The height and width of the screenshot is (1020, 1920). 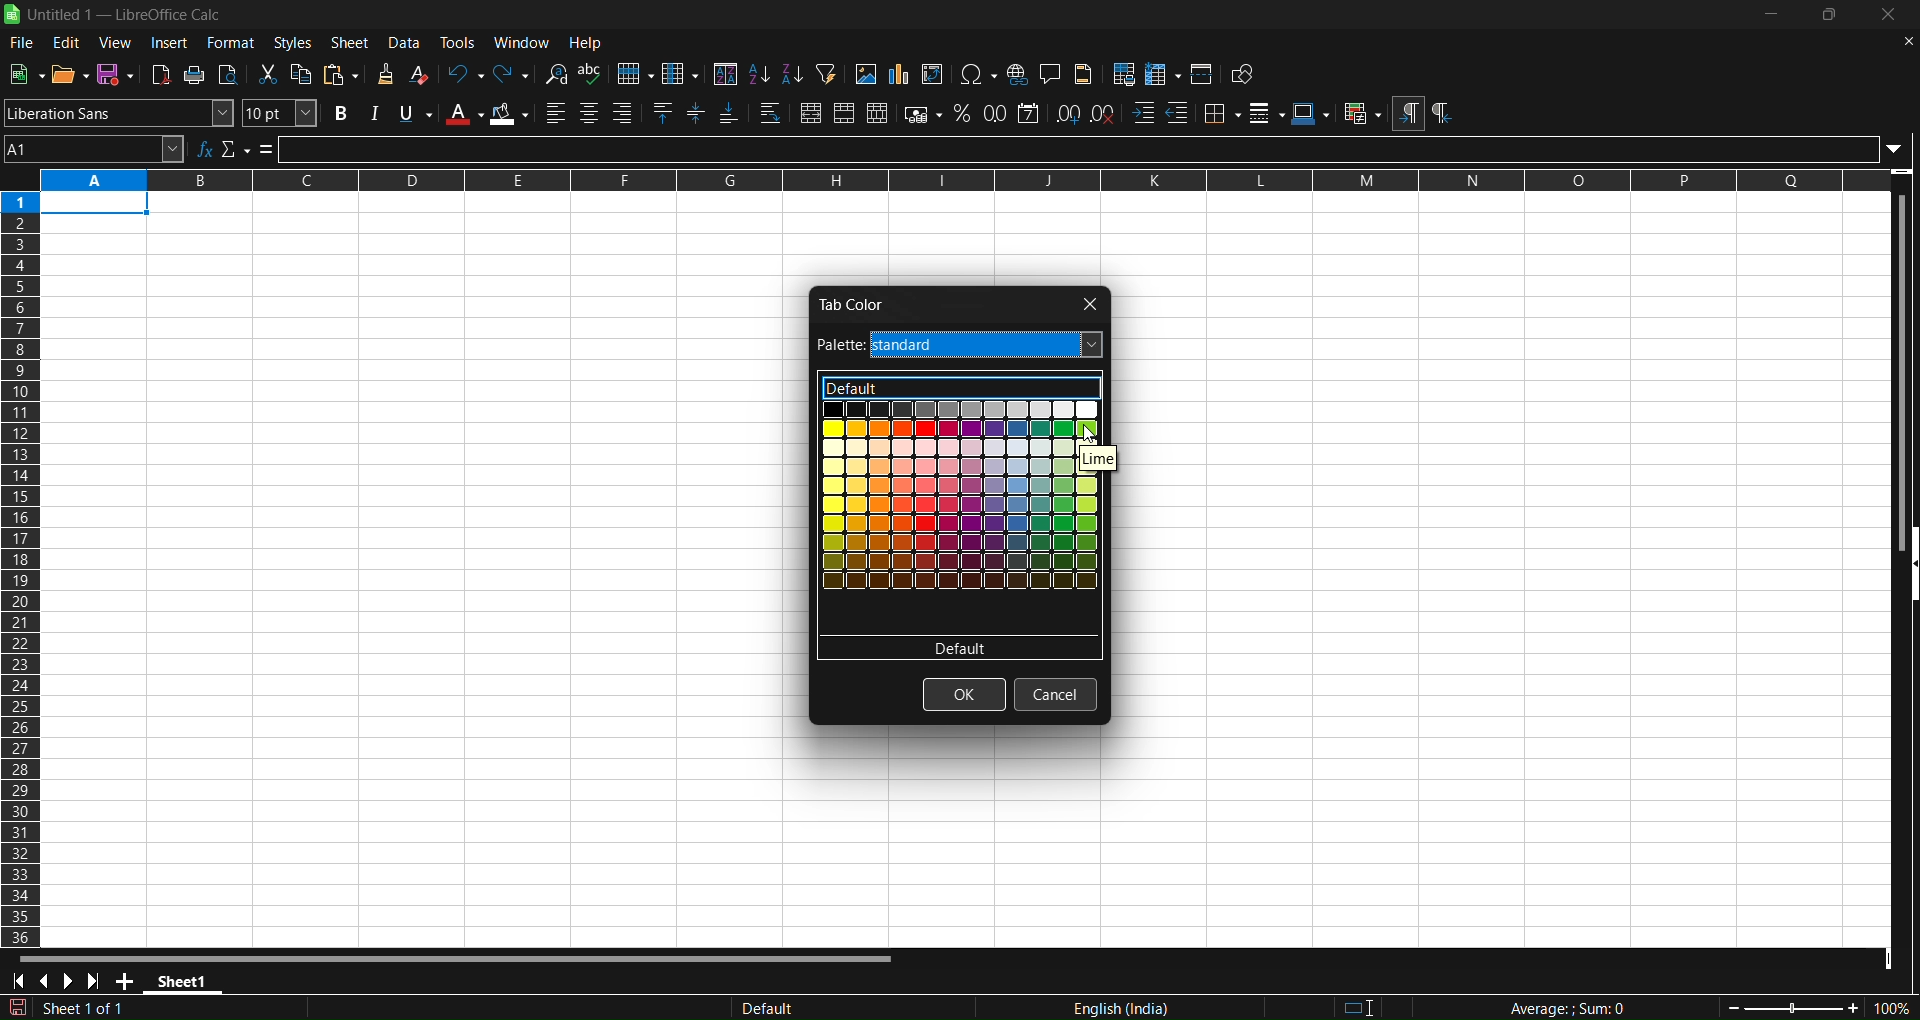 I want to click on auto filter, so click(x=825, y=73).